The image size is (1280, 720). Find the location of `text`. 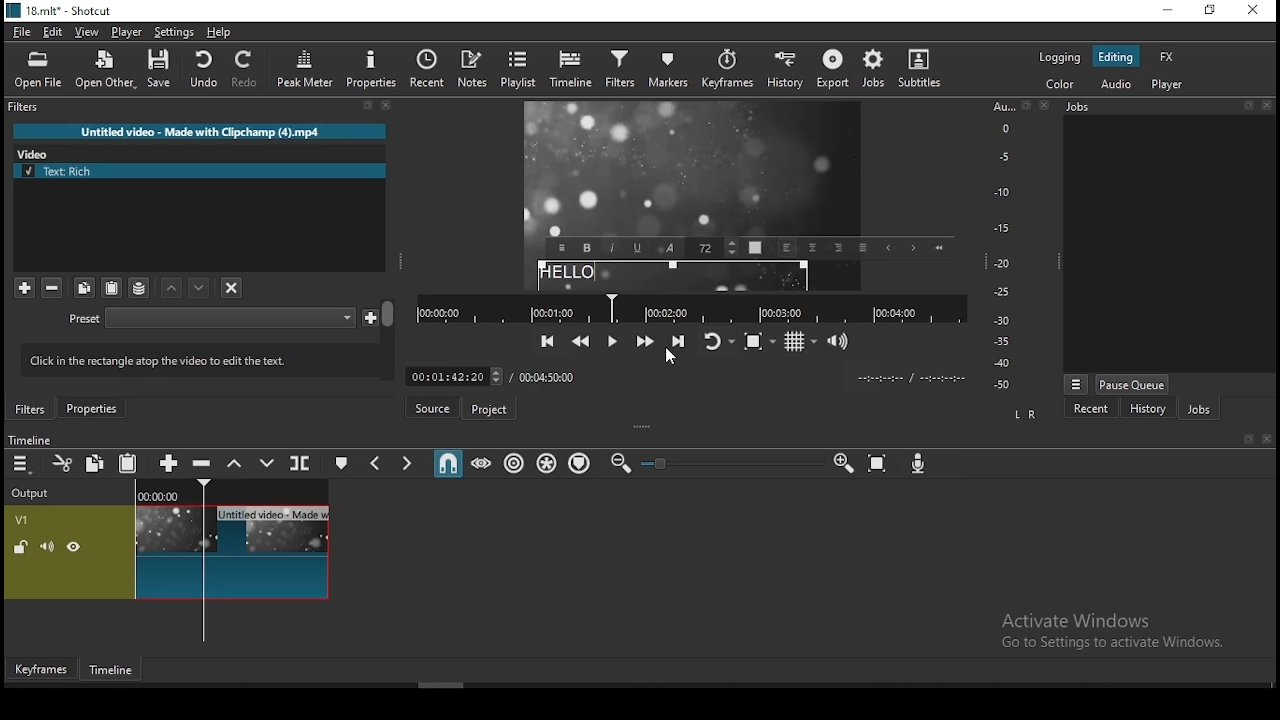

text is located at coordinates (673, 276).